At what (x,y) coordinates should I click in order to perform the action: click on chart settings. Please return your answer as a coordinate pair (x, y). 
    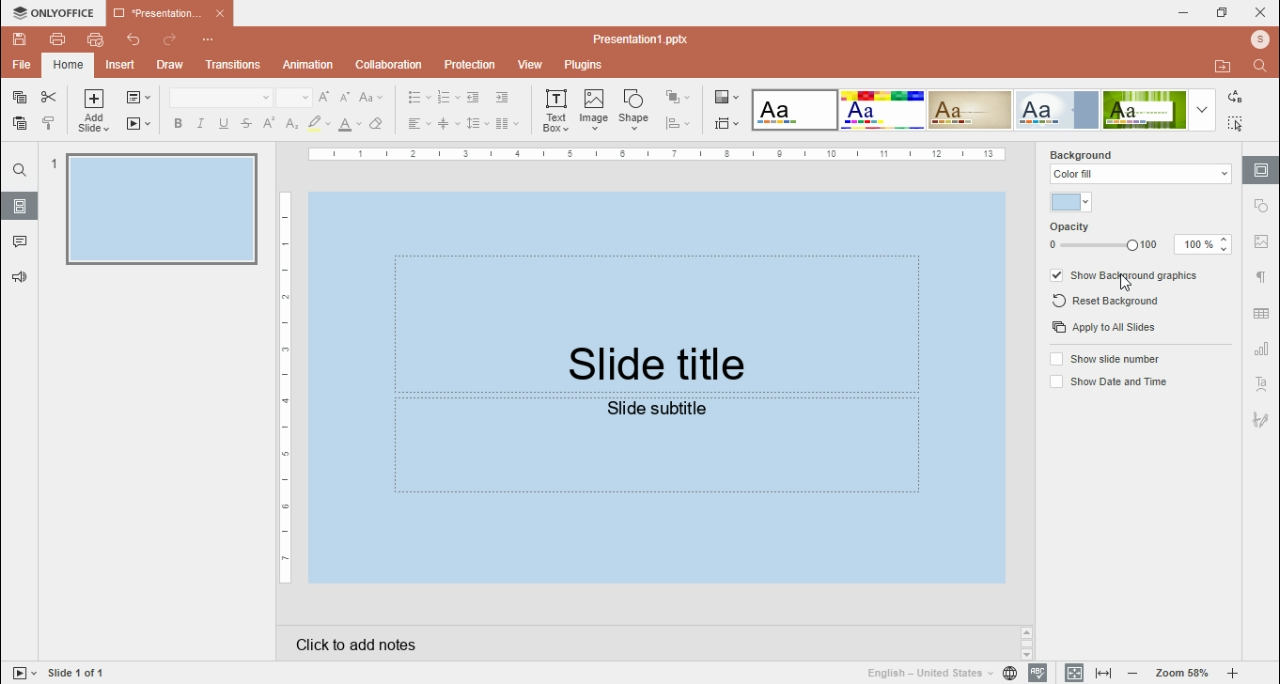
    Looking at the image, I should click on (1262, 350).